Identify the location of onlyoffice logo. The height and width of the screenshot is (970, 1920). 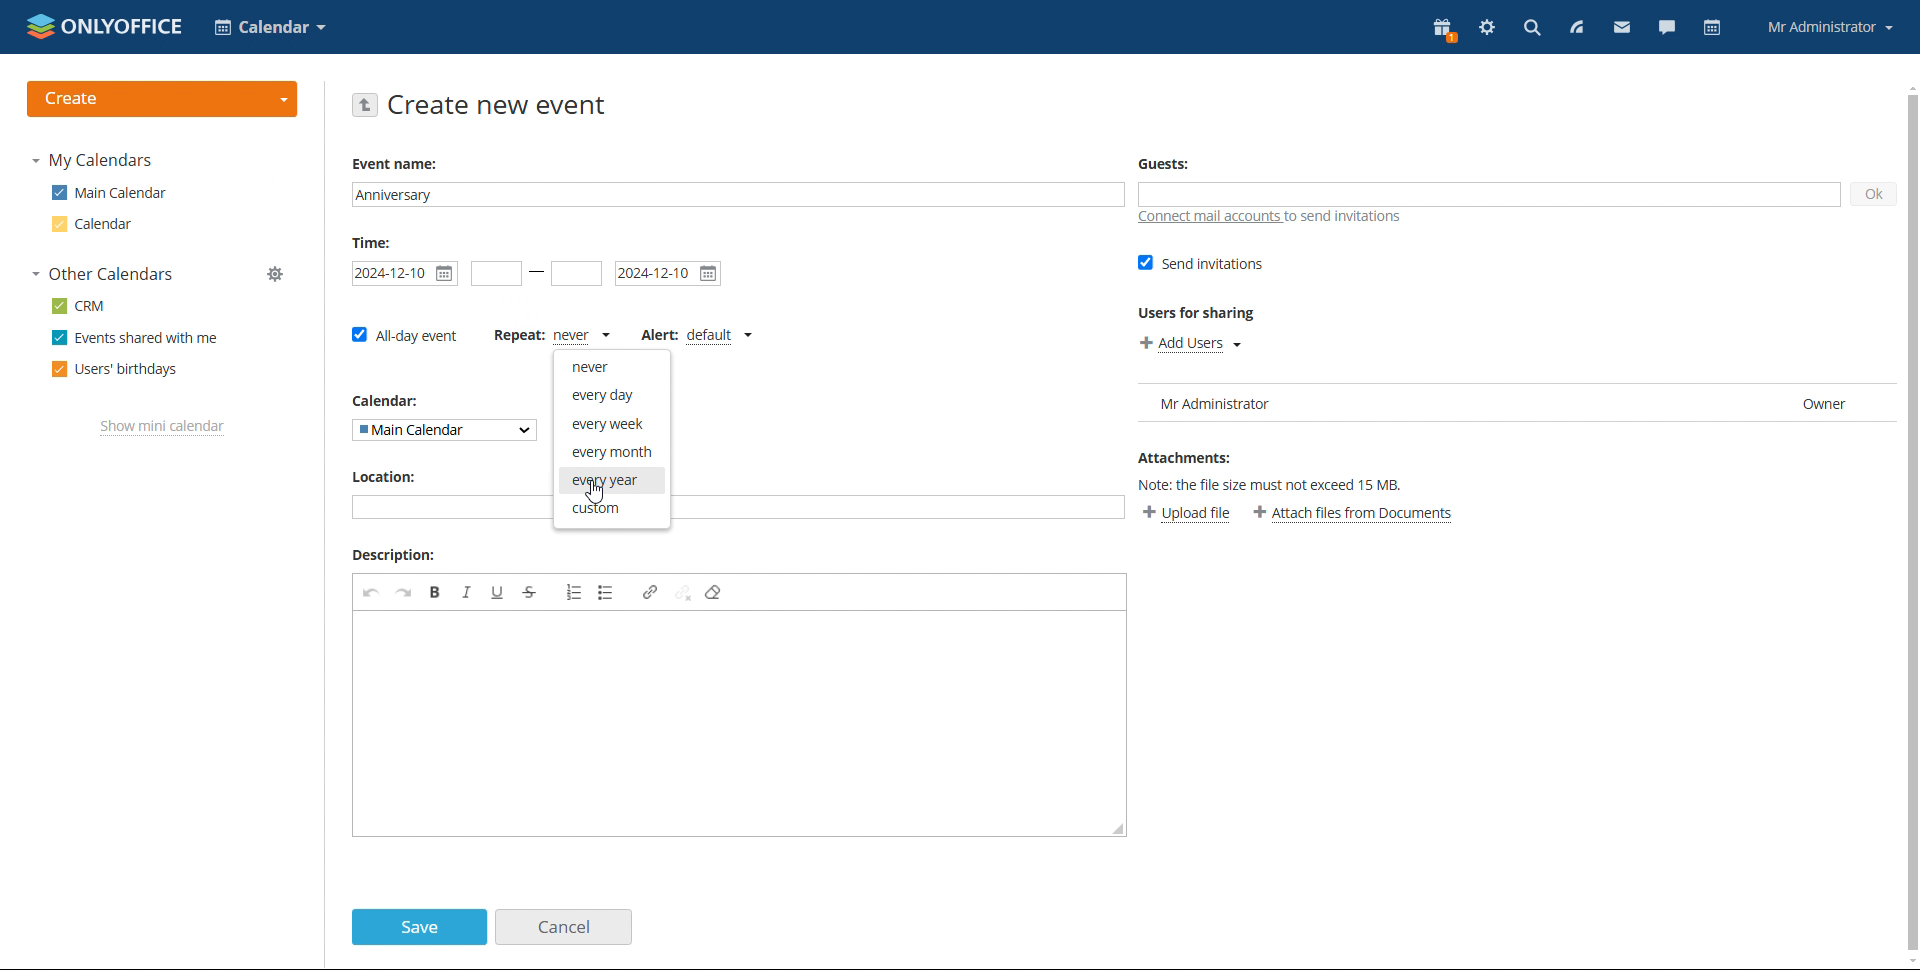
(41, 25).